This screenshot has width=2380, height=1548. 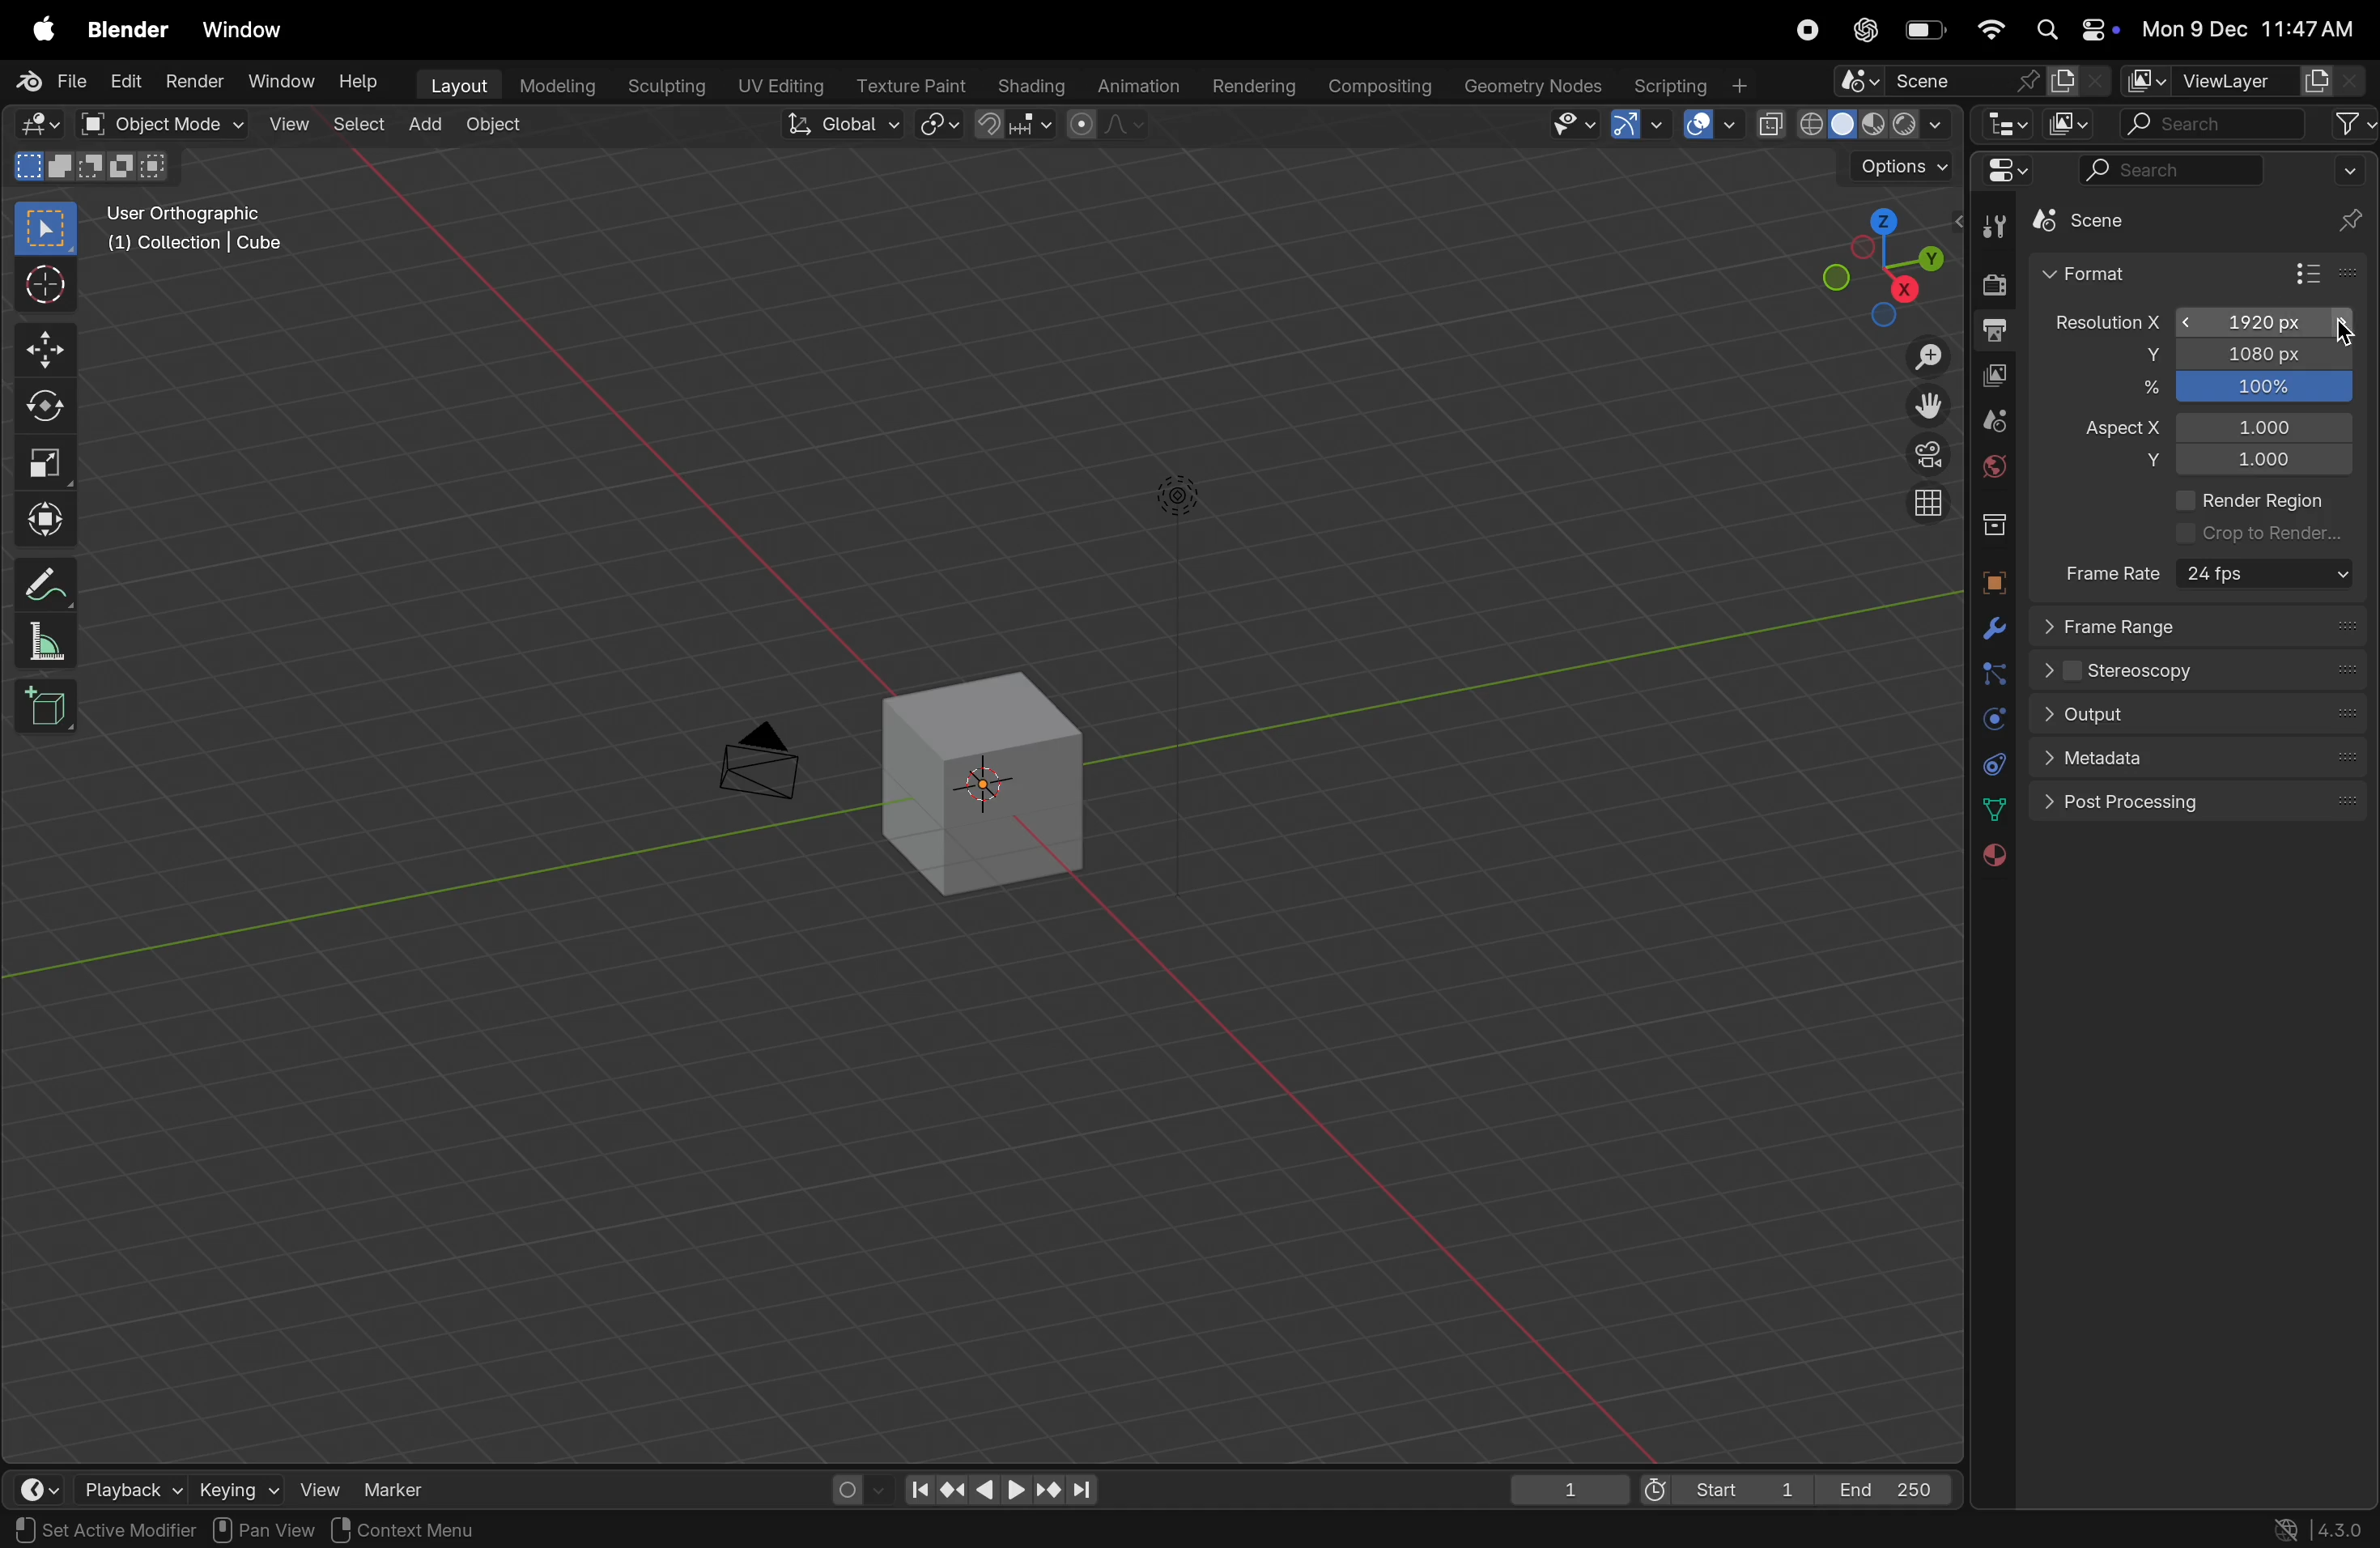 What do you see at coordinates (134, 1486) in the screenshot?
I see `playback` at bounding box center [134, 1486].